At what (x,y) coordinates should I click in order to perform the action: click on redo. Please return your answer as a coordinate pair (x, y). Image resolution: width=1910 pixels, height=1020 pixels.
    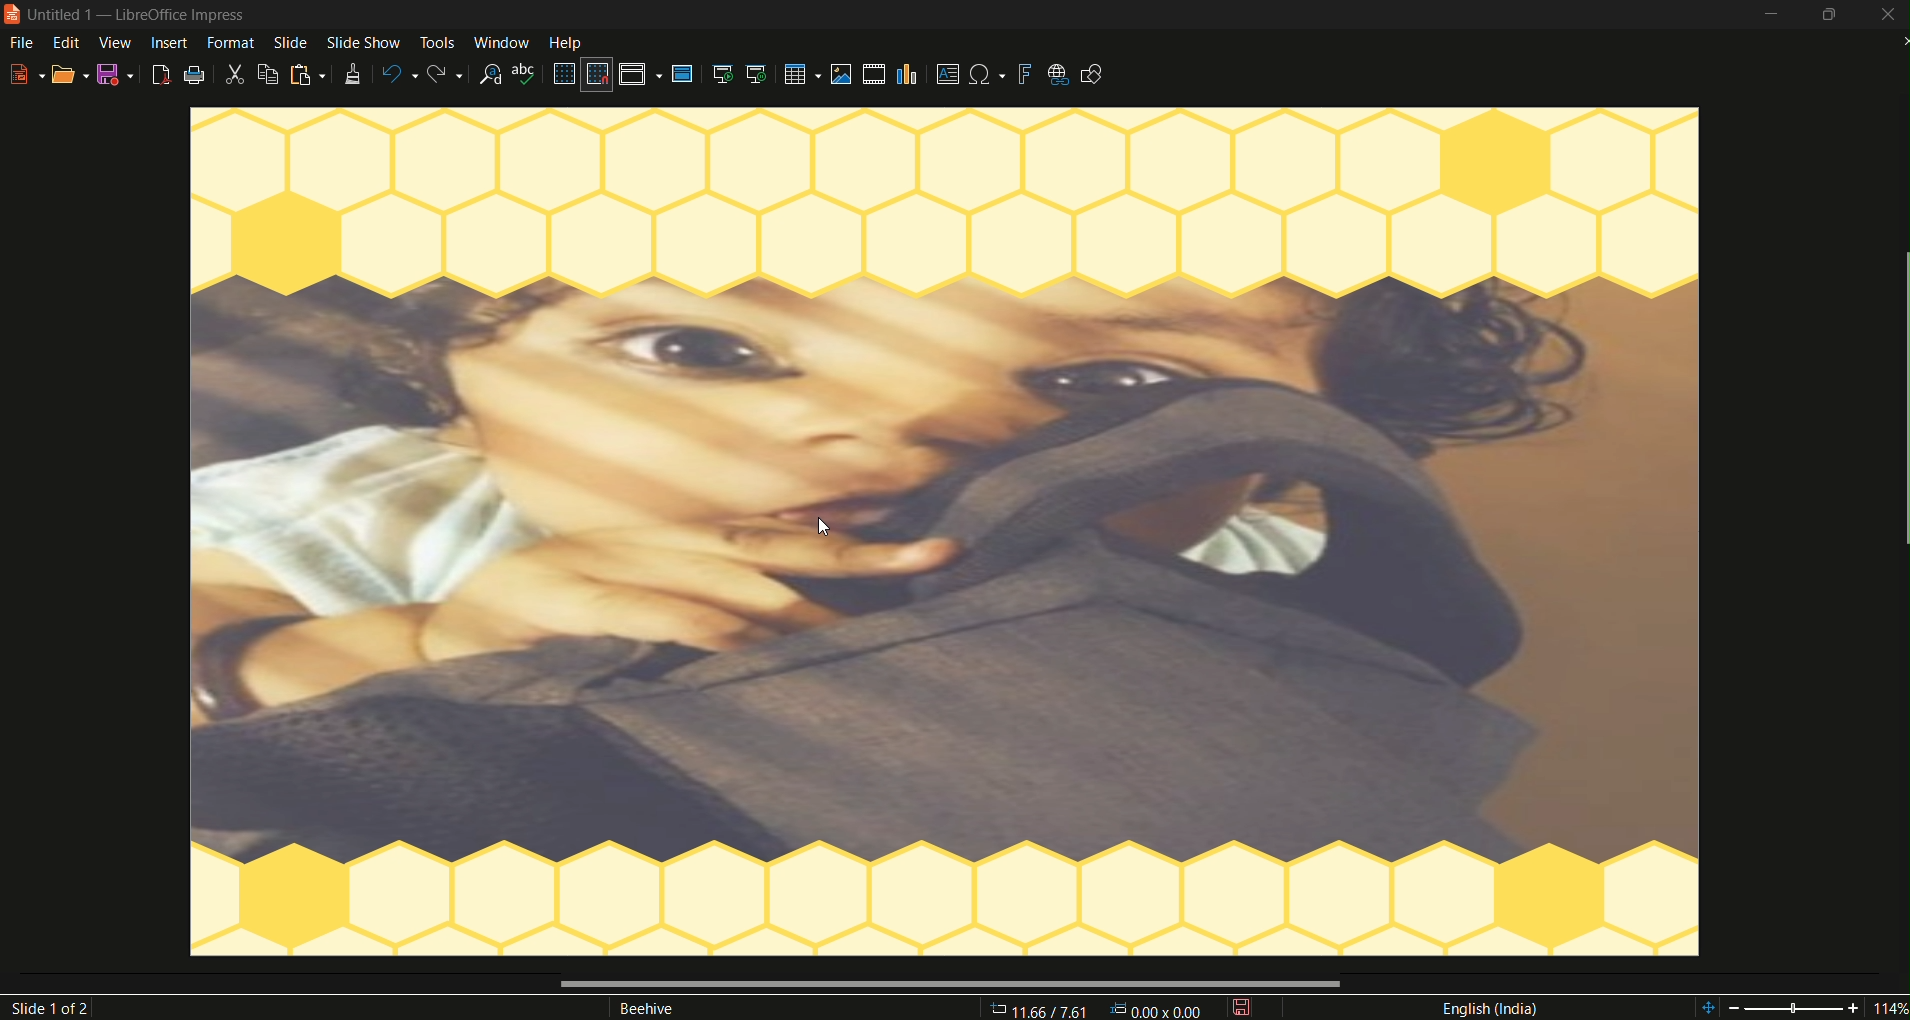
    Looking at the image, I should click on (446, 74).